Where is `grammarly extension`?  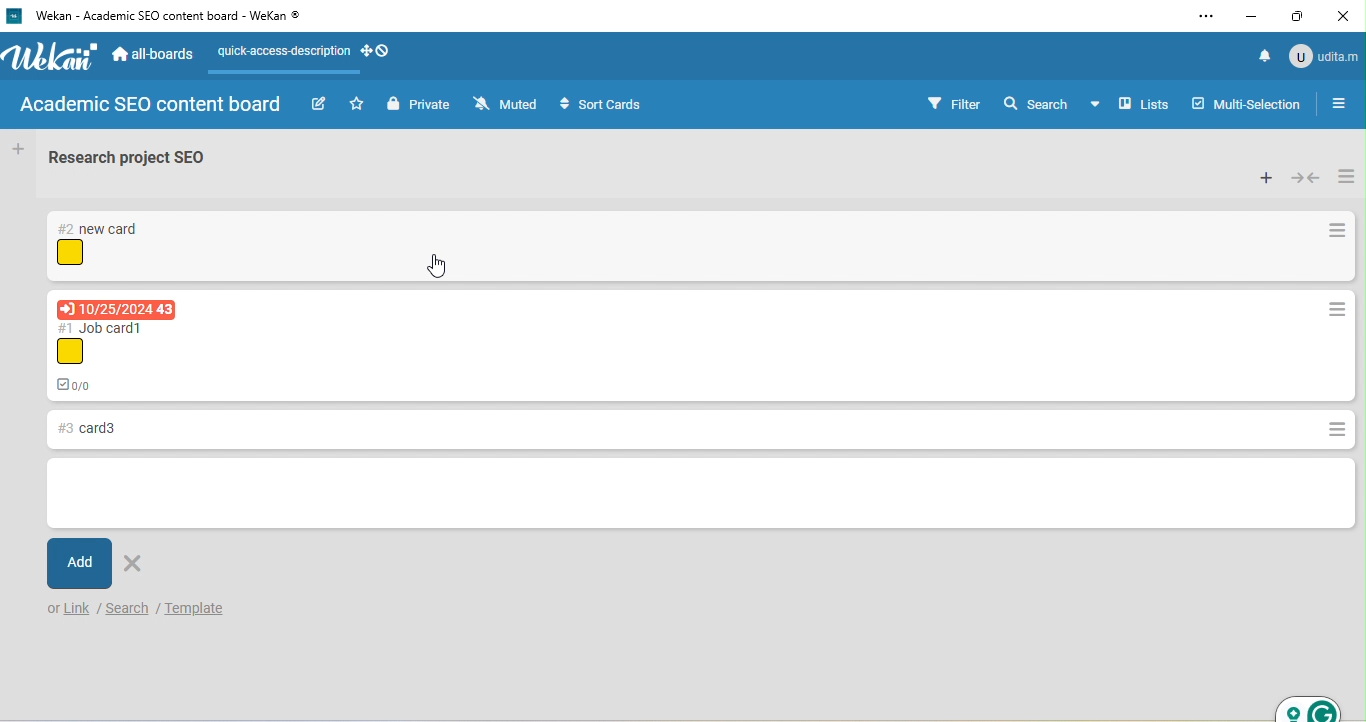
grammarly extension is located at coordinates (1308, 705).